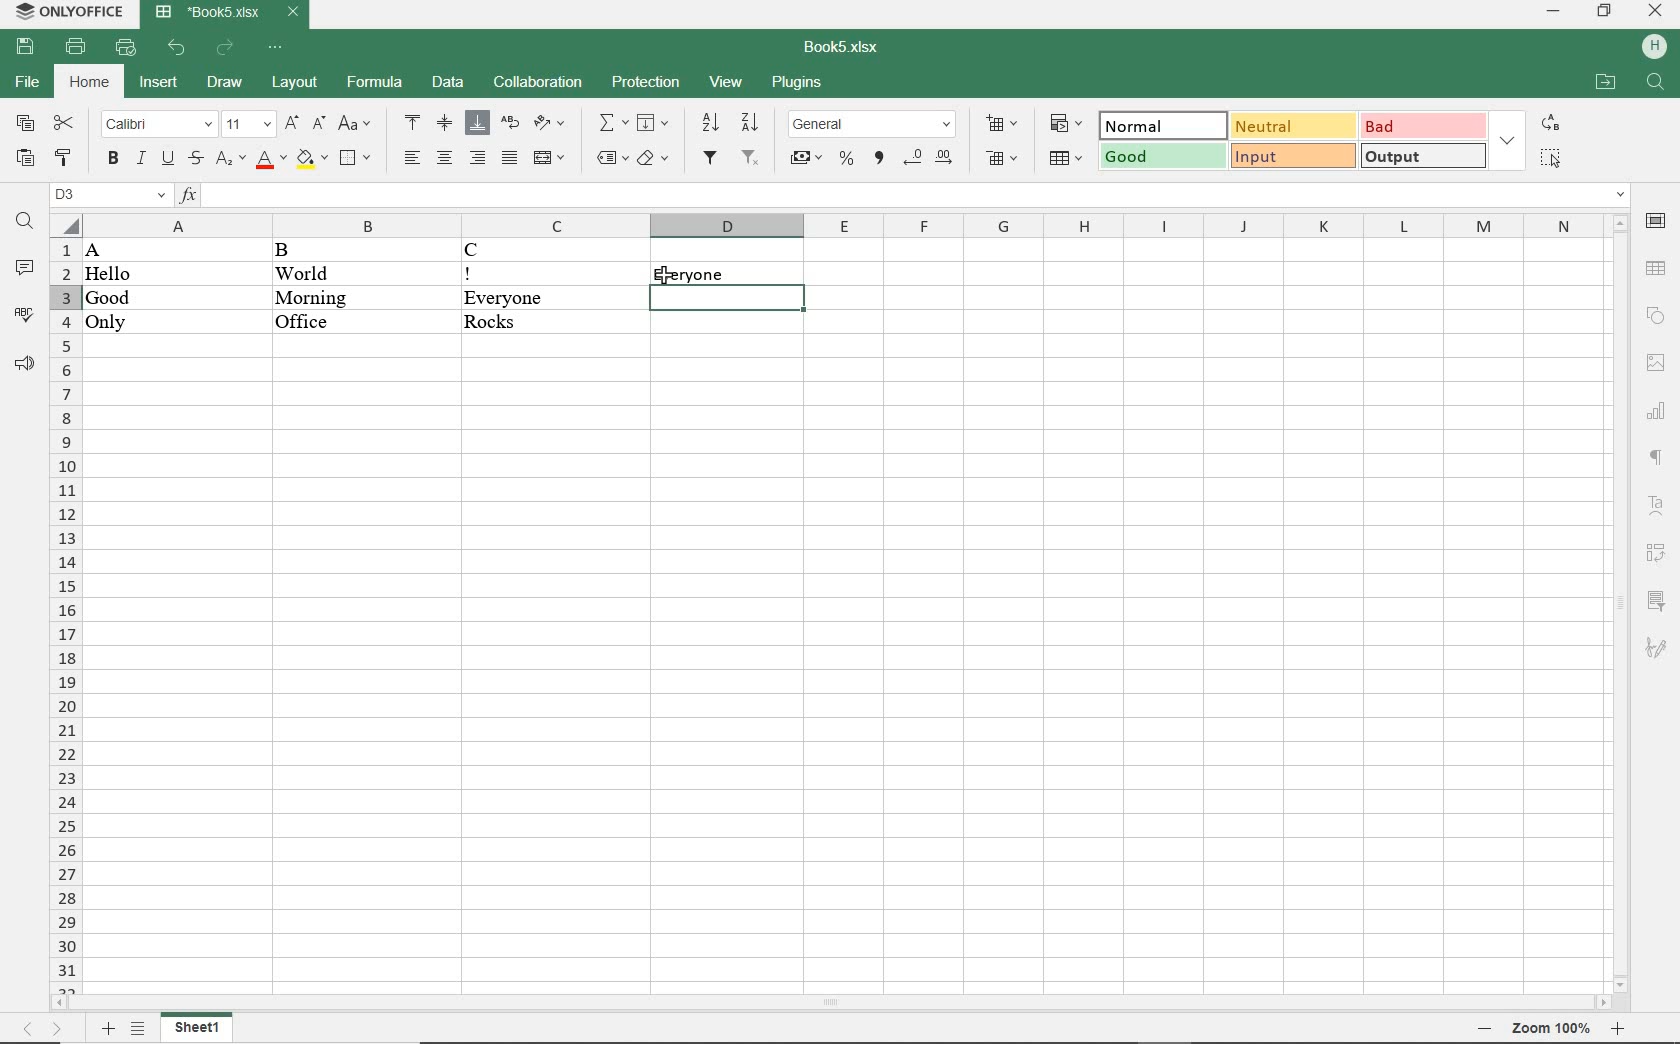  What do you see at coordinates (609, 160) in the screenshot?
I see `named ranges` at bounding box center [609, 160].